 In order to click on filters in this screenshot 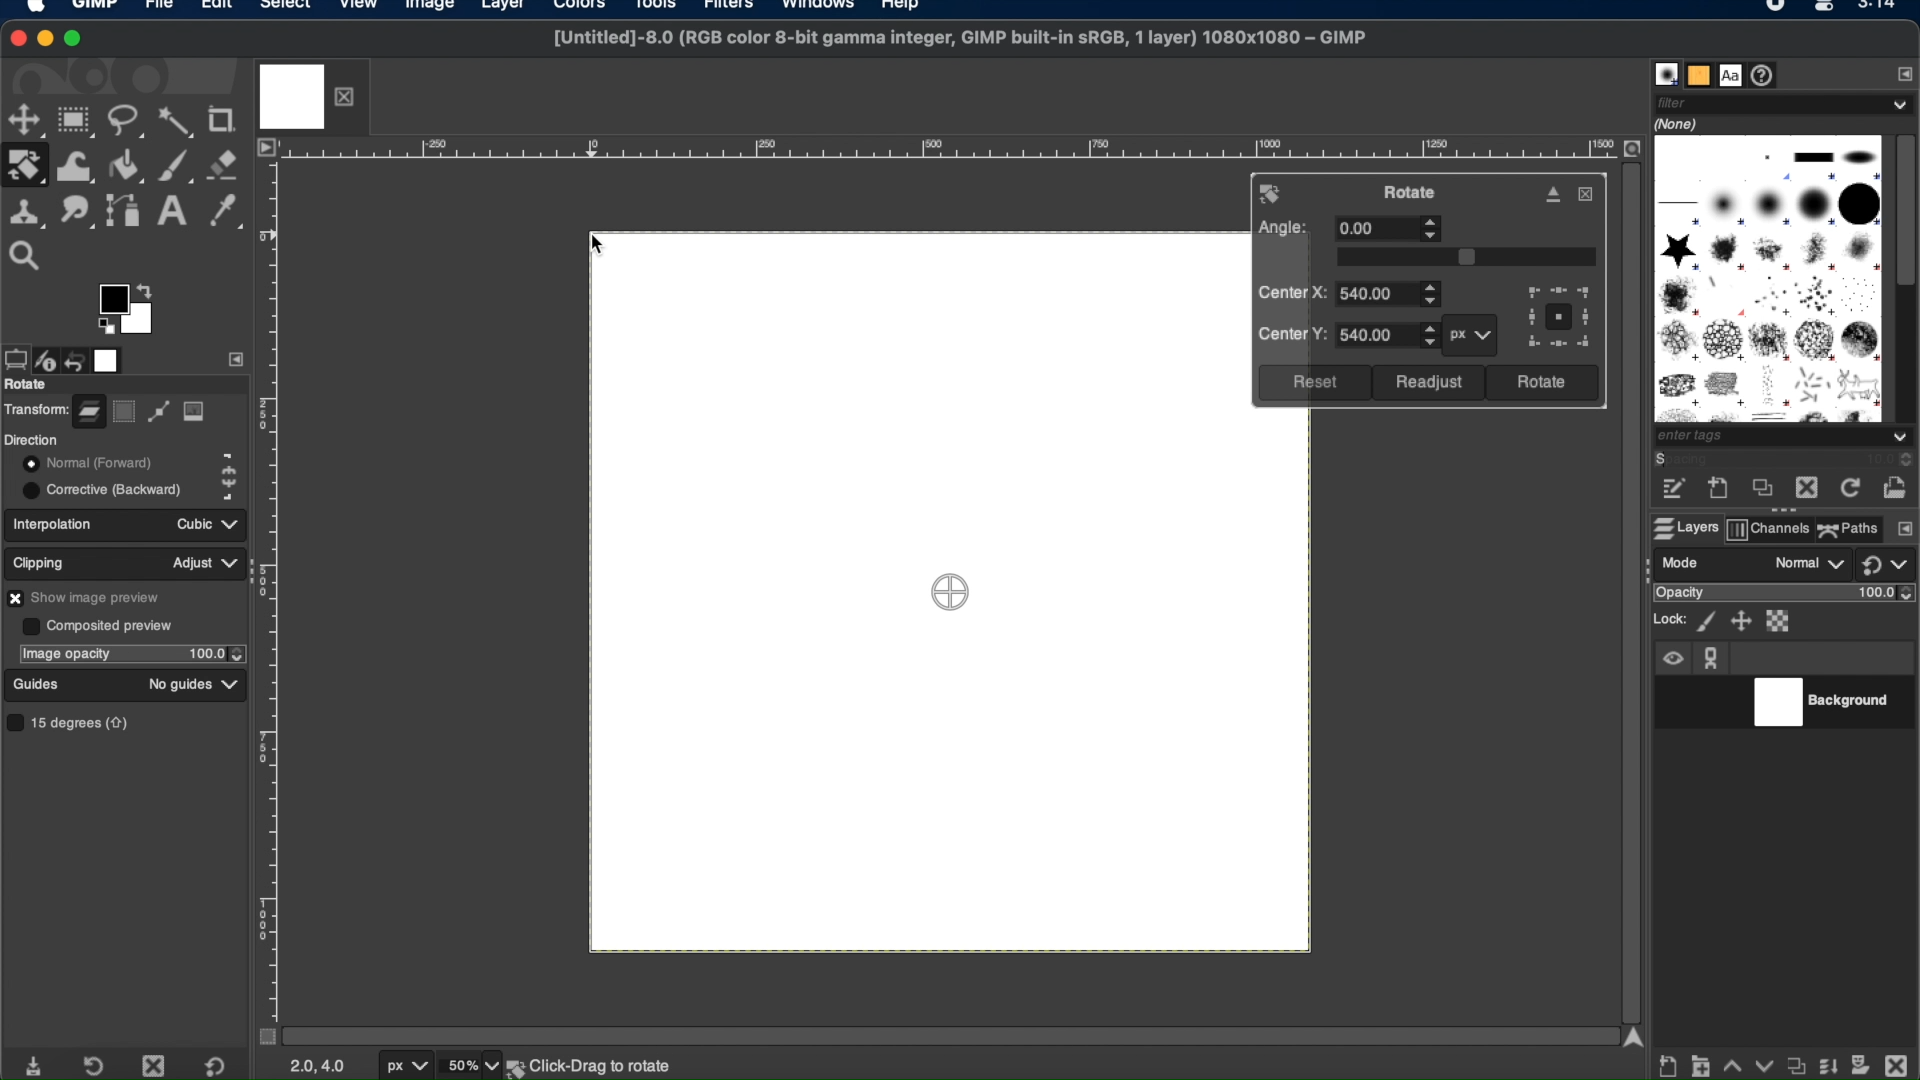, I will do `click(734, 10)`.